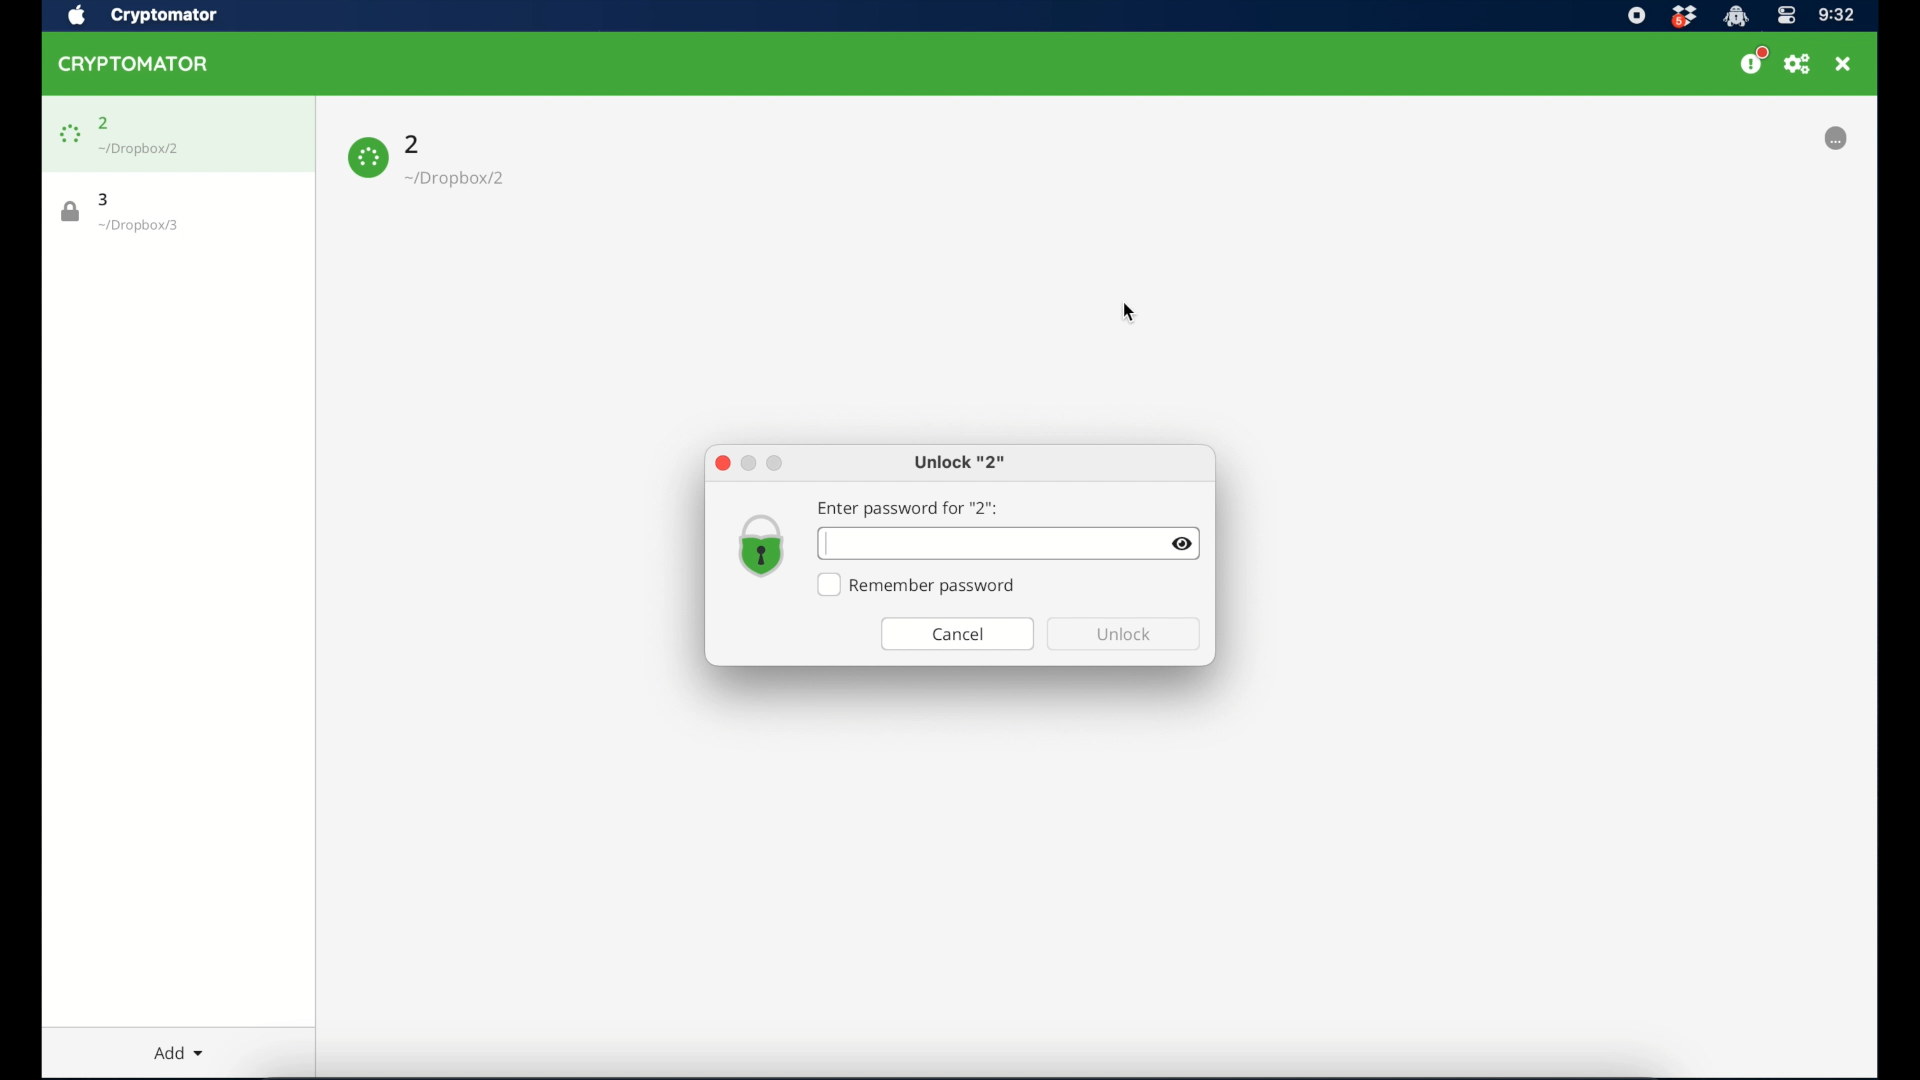 The width and height of the screenshot is (1920, 1080). I want to click on vault location, so click(138, 225).